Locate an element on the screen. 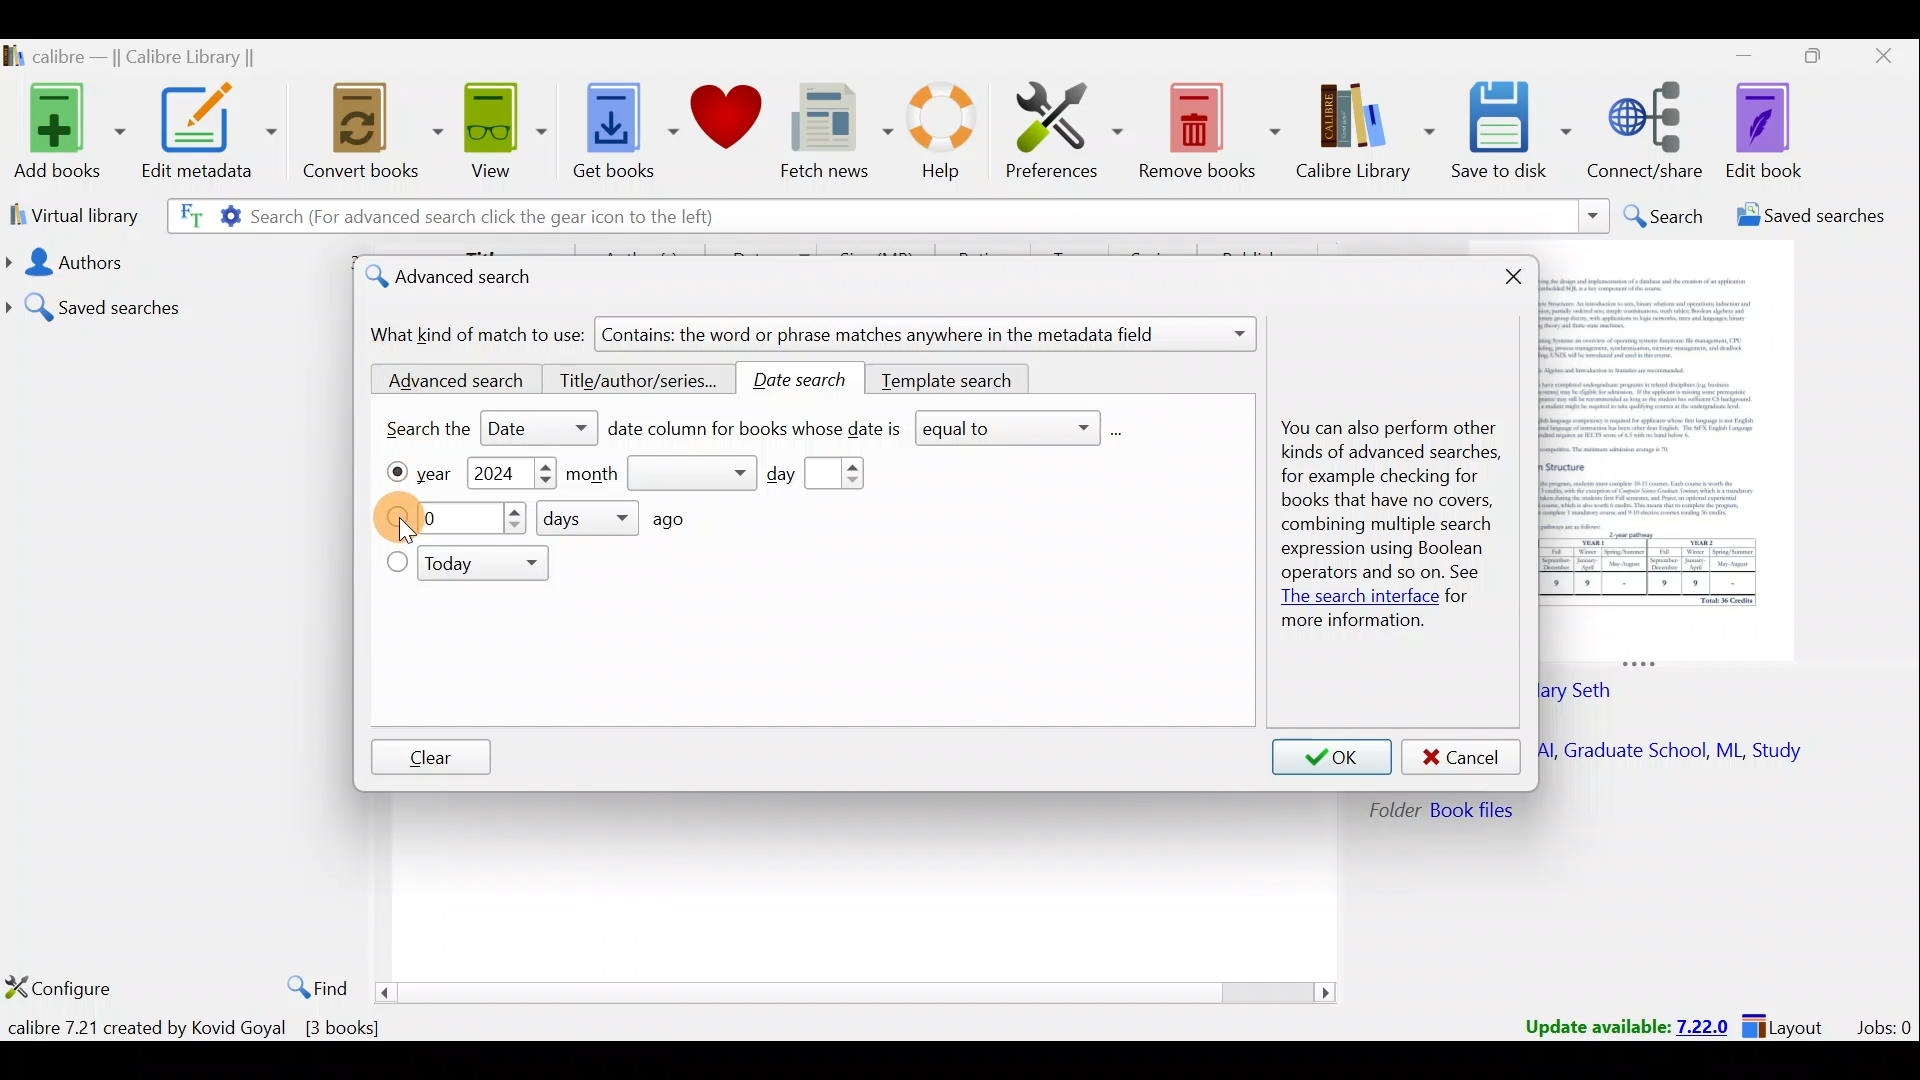 The height and width of the screenshot is (1080, 1920). Month is located at coordinates (661, 474).